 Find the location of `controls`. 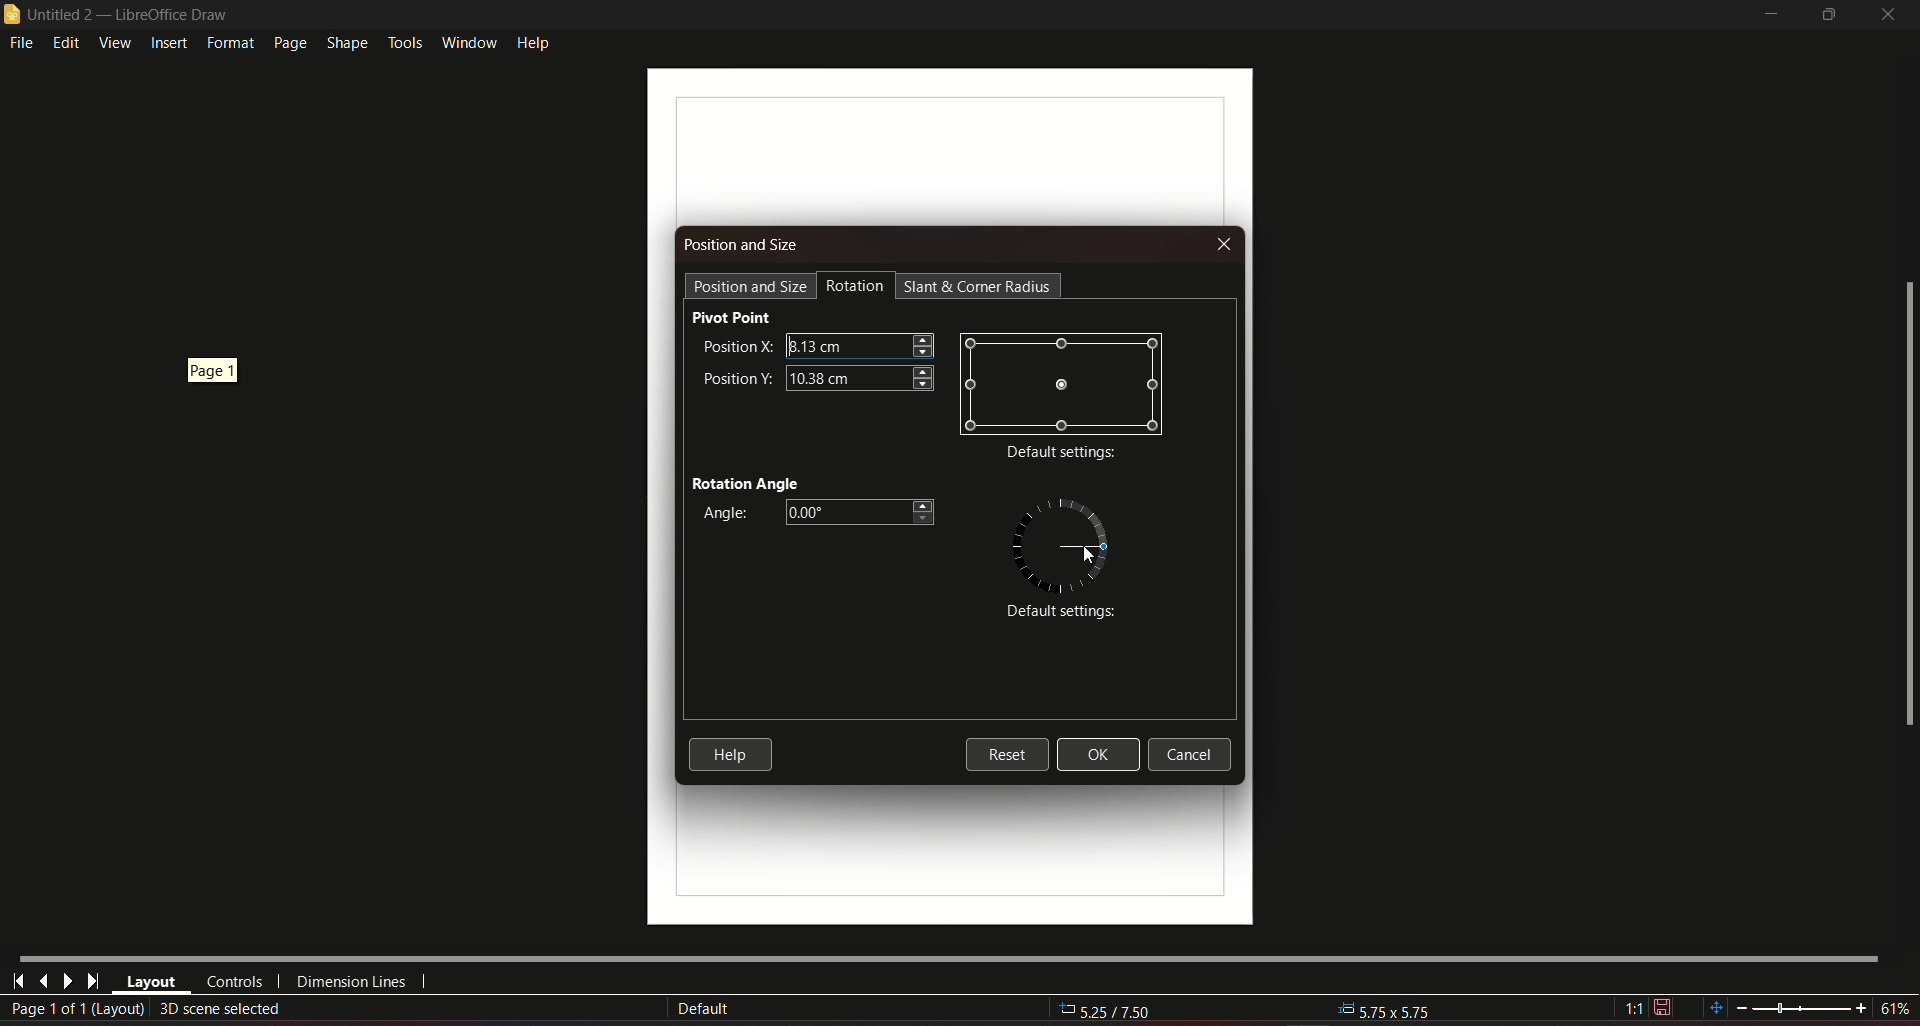

controls is located at coordinates (233, 982).